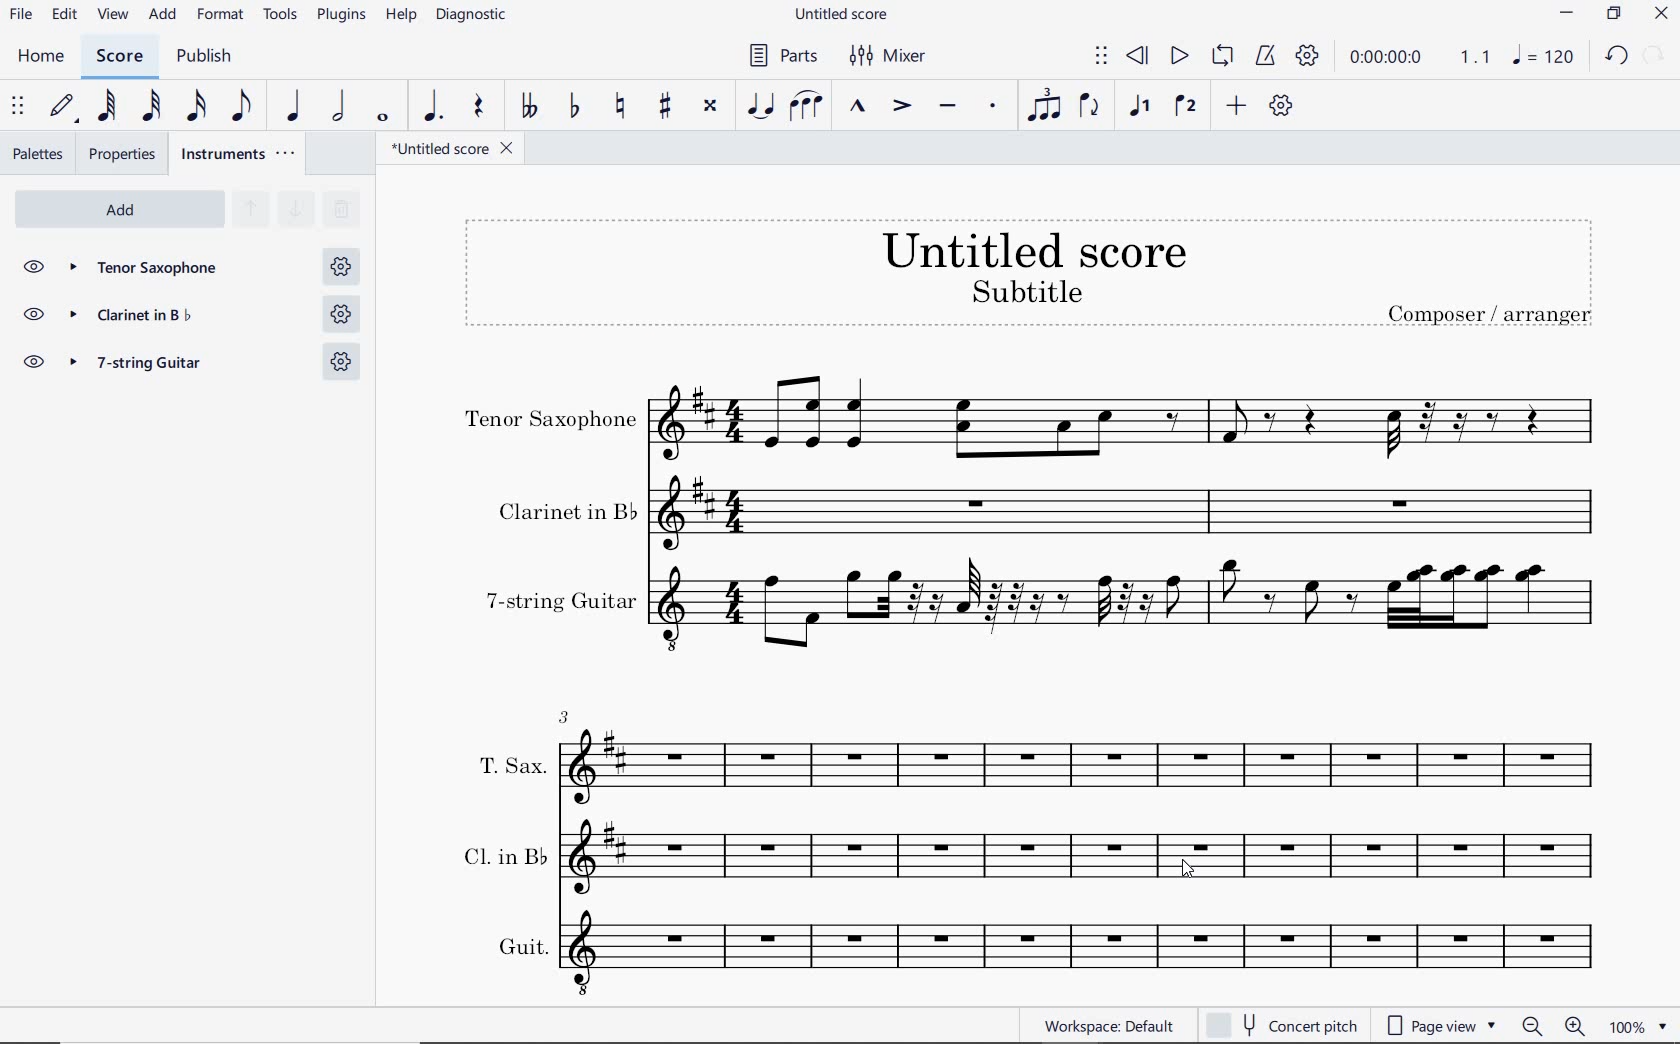  What do you see at coordinates (120, 210) in the screenshot?
I see `add instrument` at bounding box center [120, 210].